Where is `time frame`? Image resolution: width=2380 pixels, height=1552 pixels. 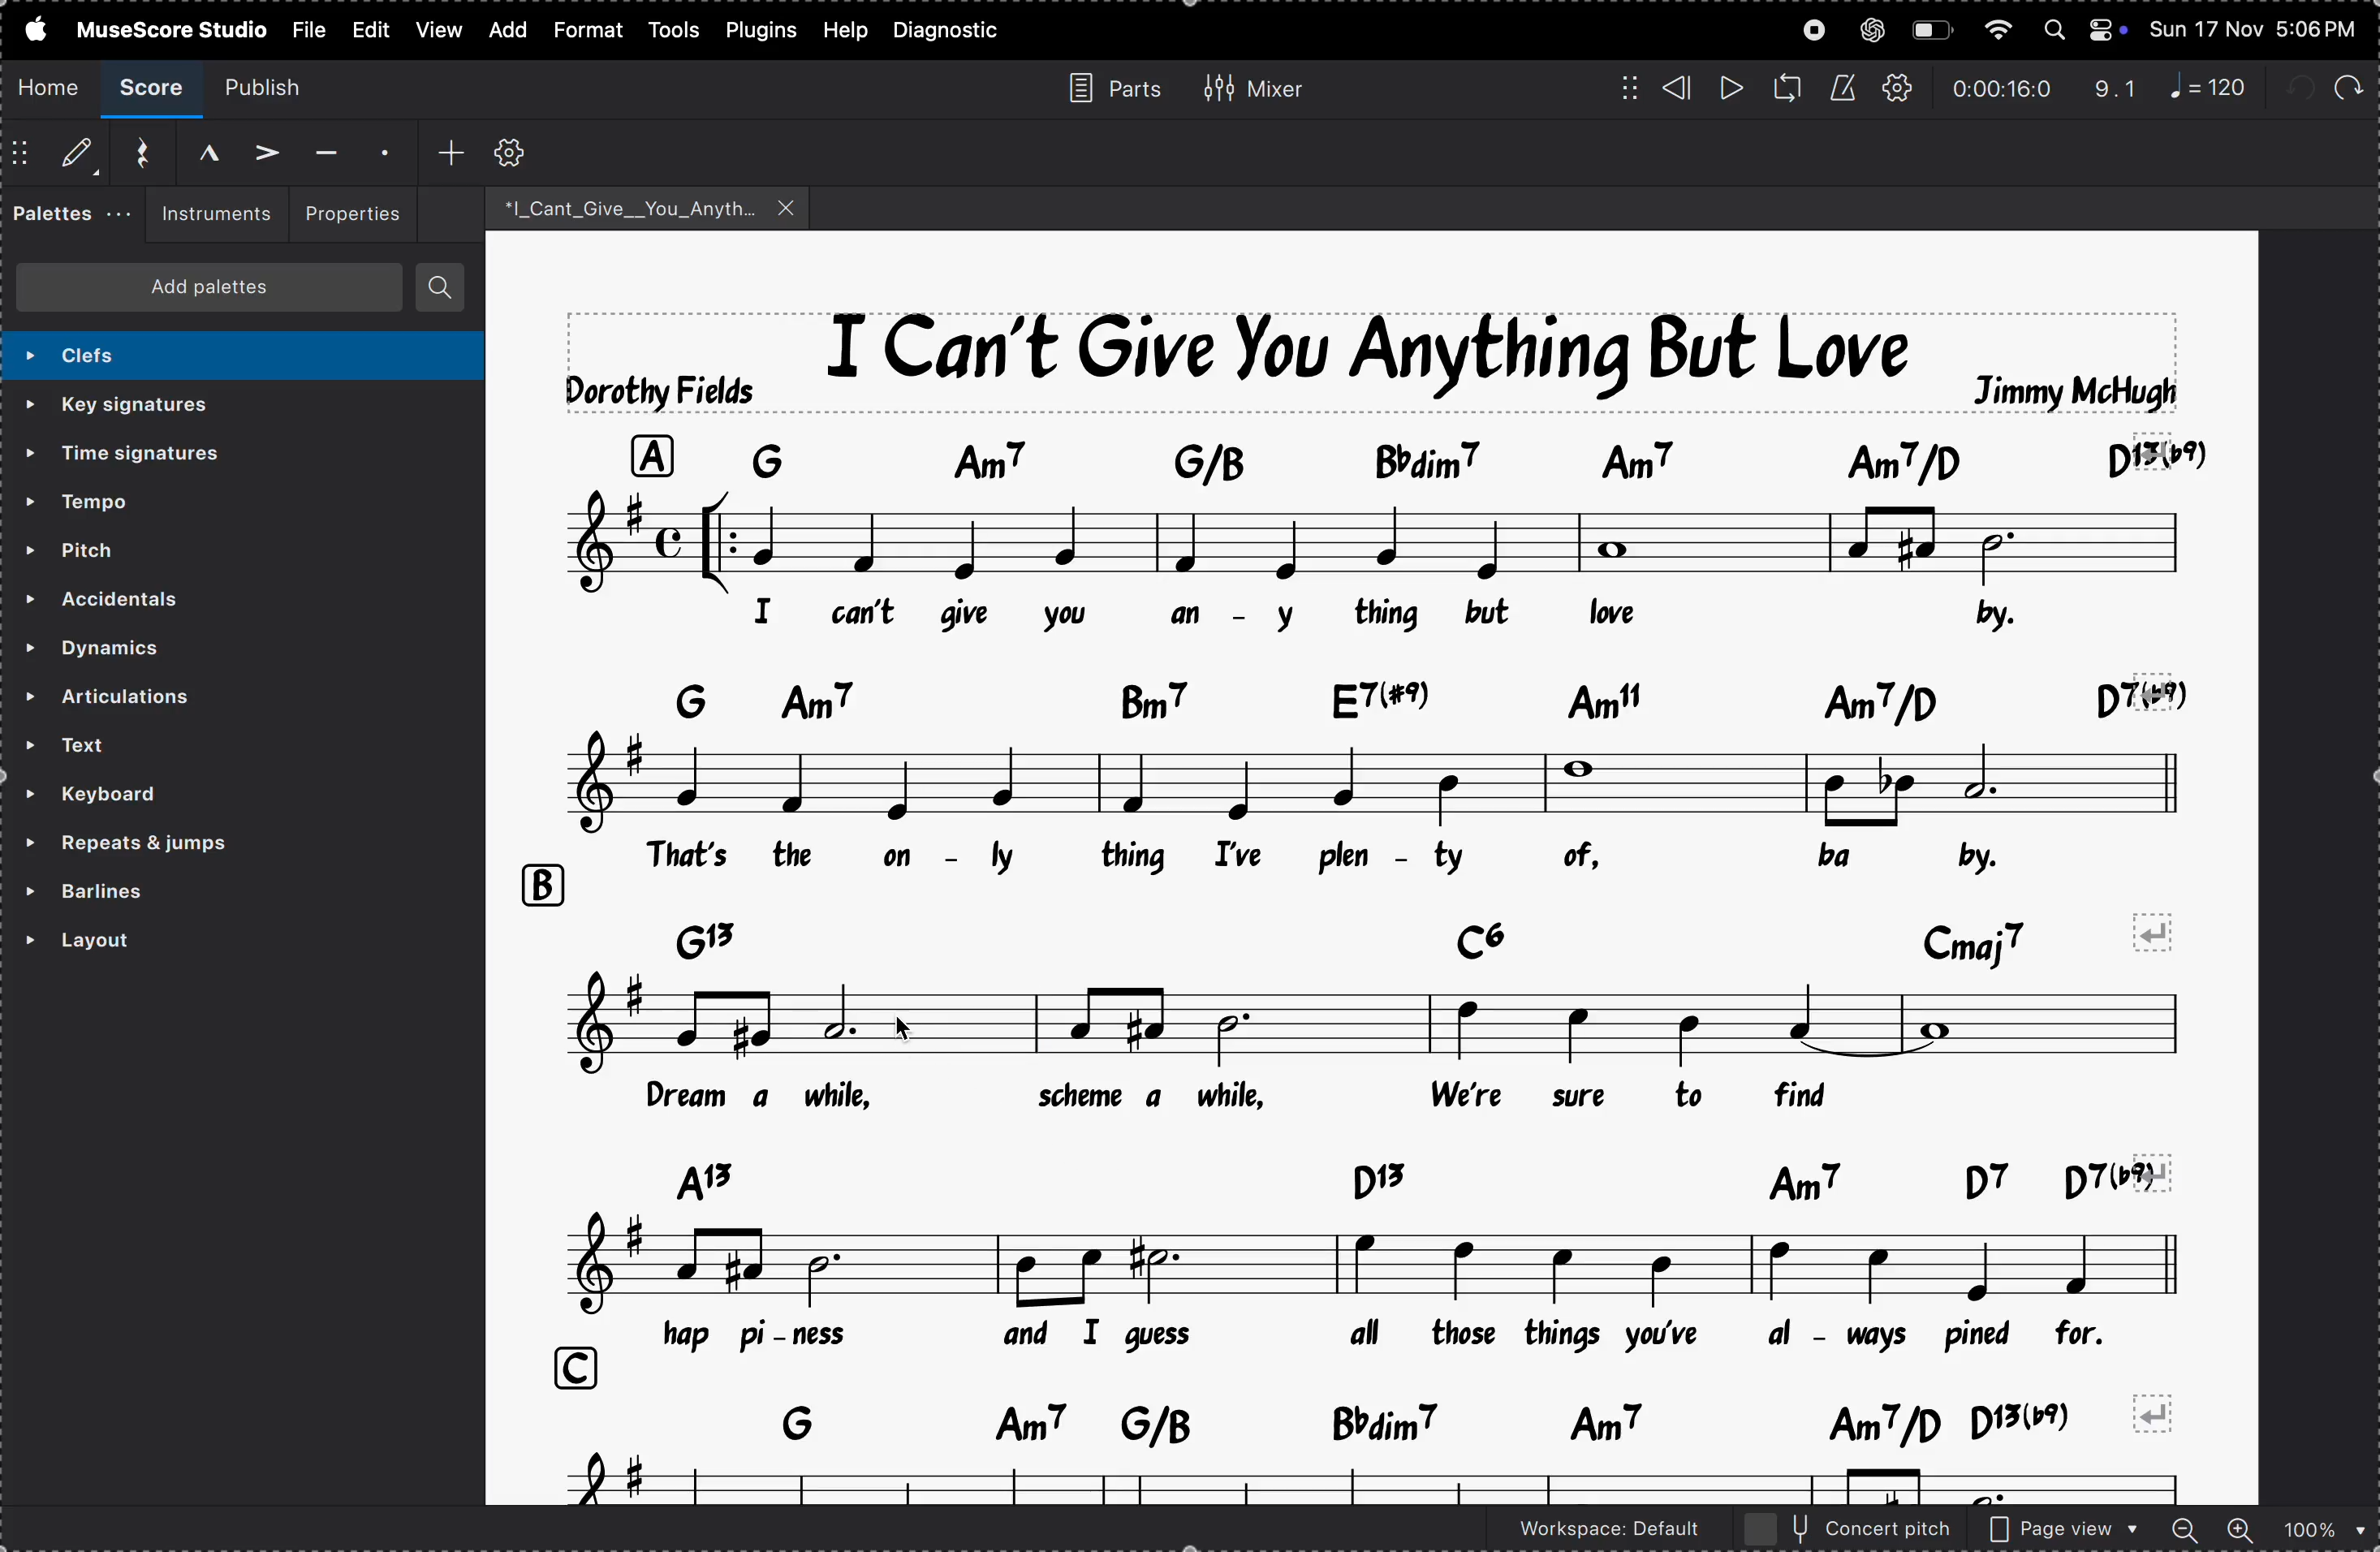
time frame is located at coordinates (2001, 89).